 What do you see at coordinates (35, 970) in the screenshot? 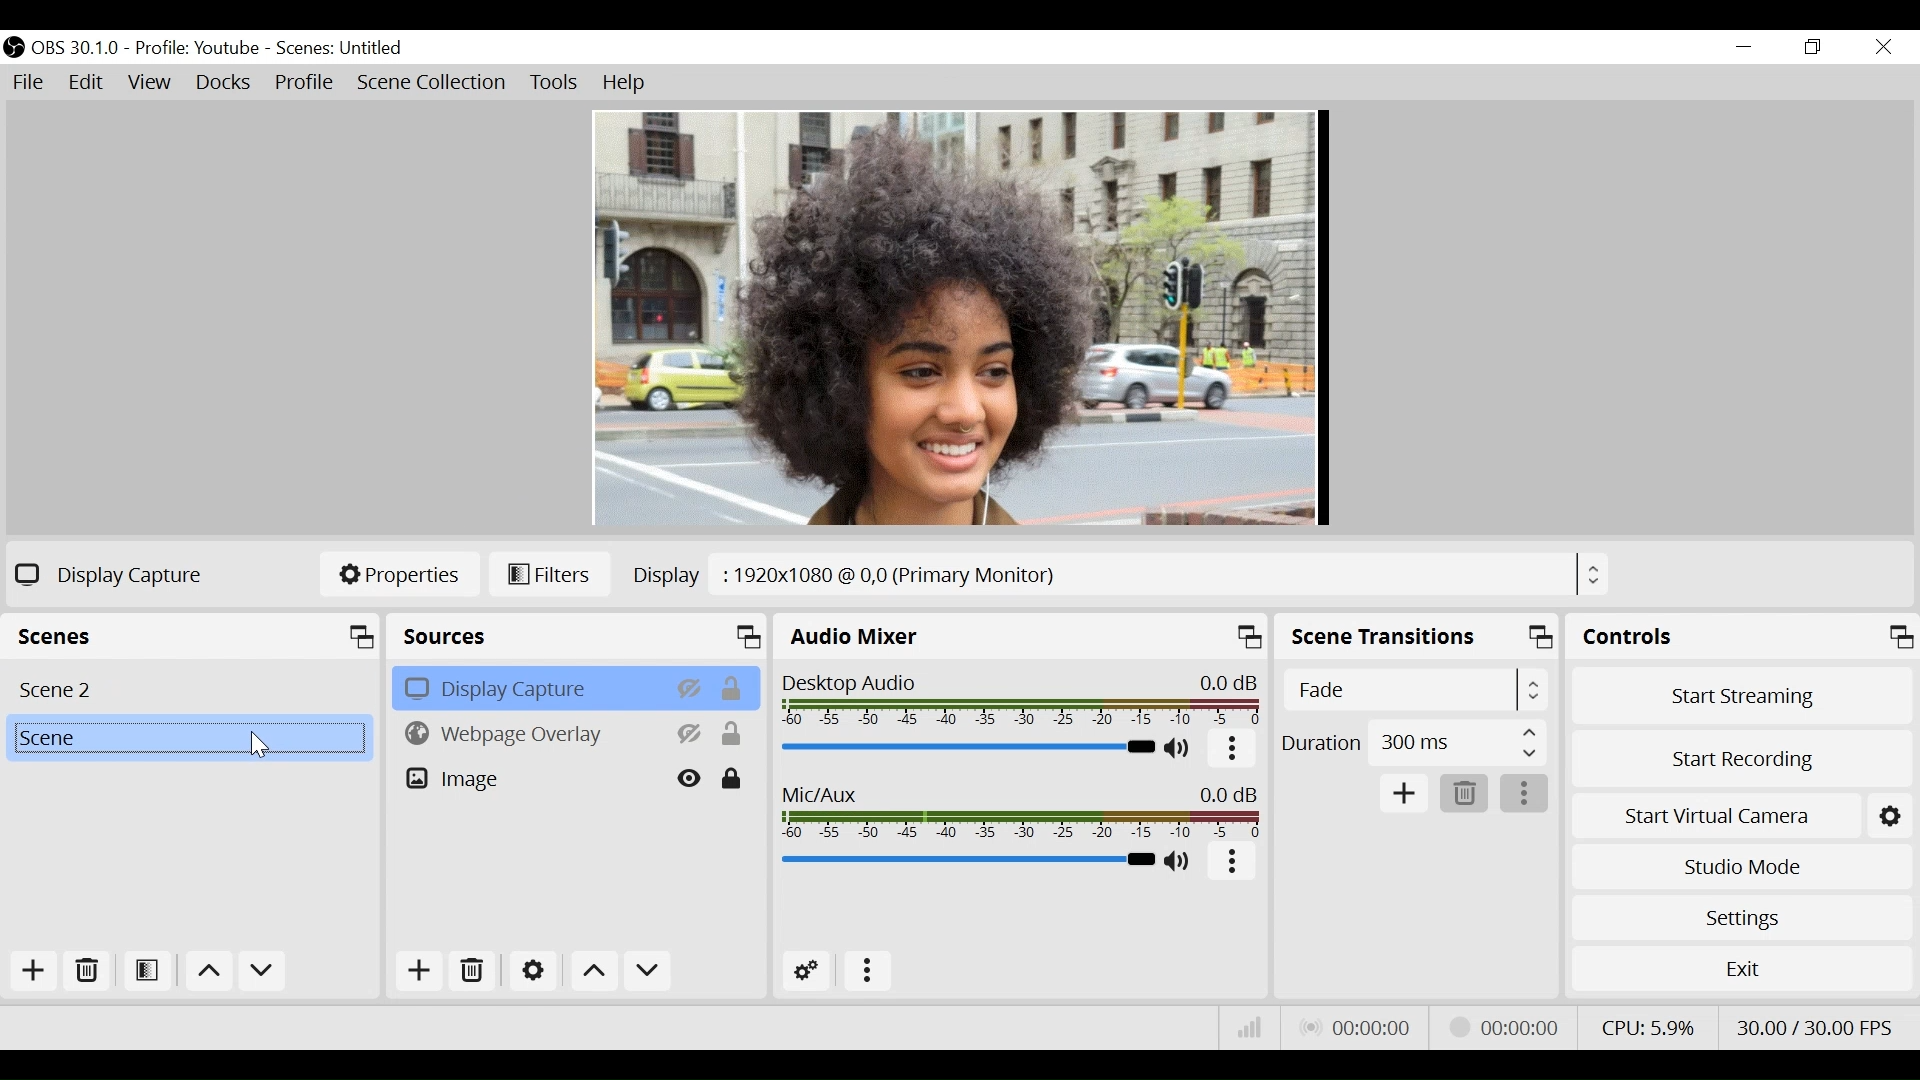
I see `Add` at bounding box center [35, 970].